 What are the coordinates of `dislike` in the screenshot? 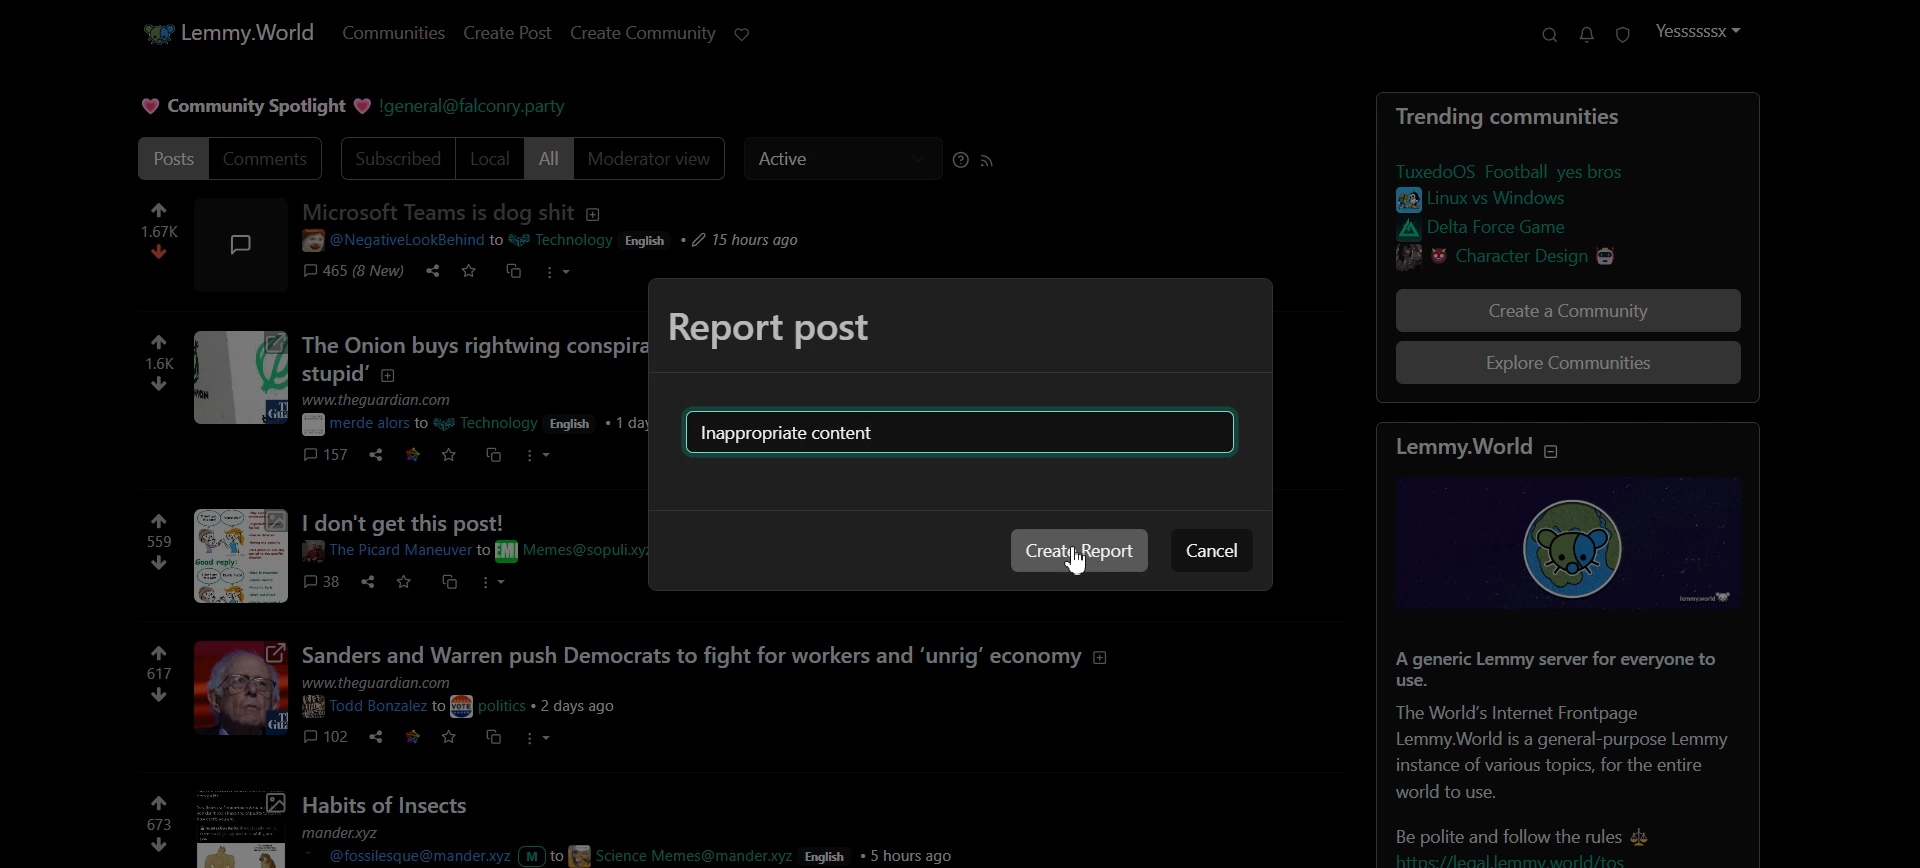 It's located at (161, 696).